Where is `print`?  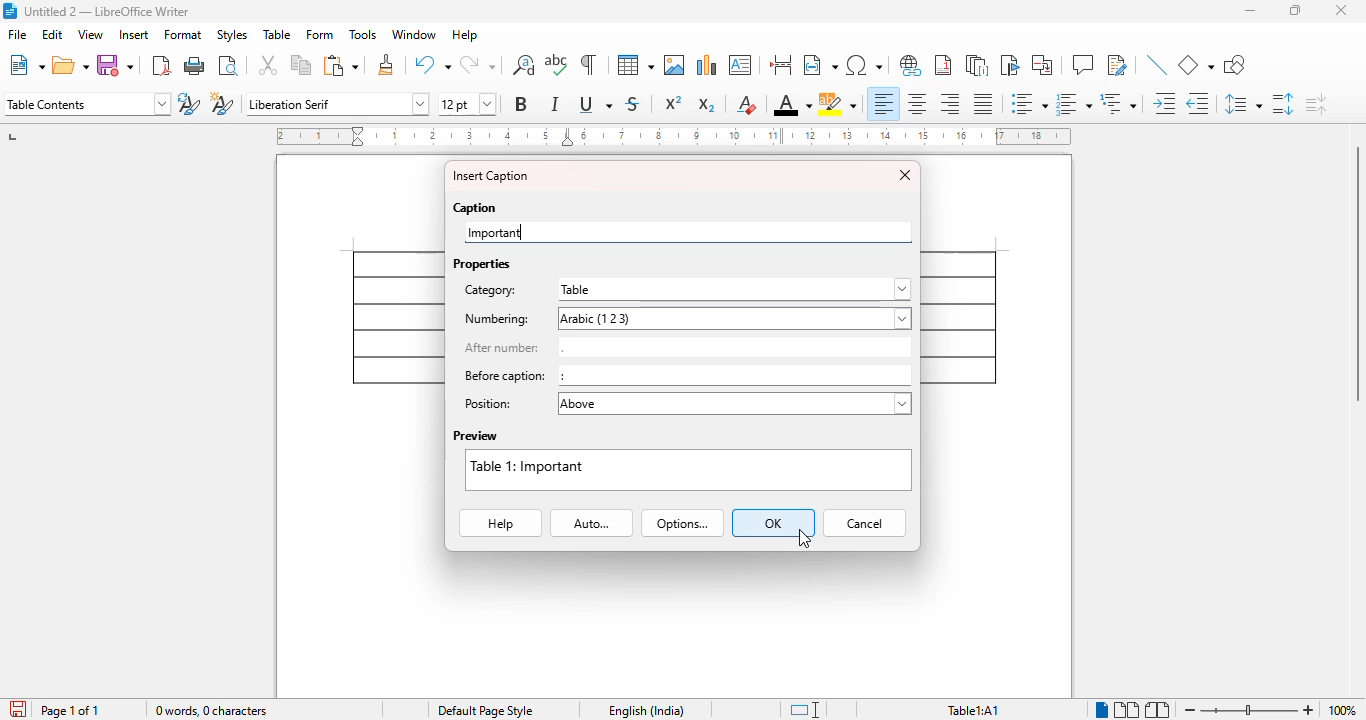
print is located at coordinates (195, 65).